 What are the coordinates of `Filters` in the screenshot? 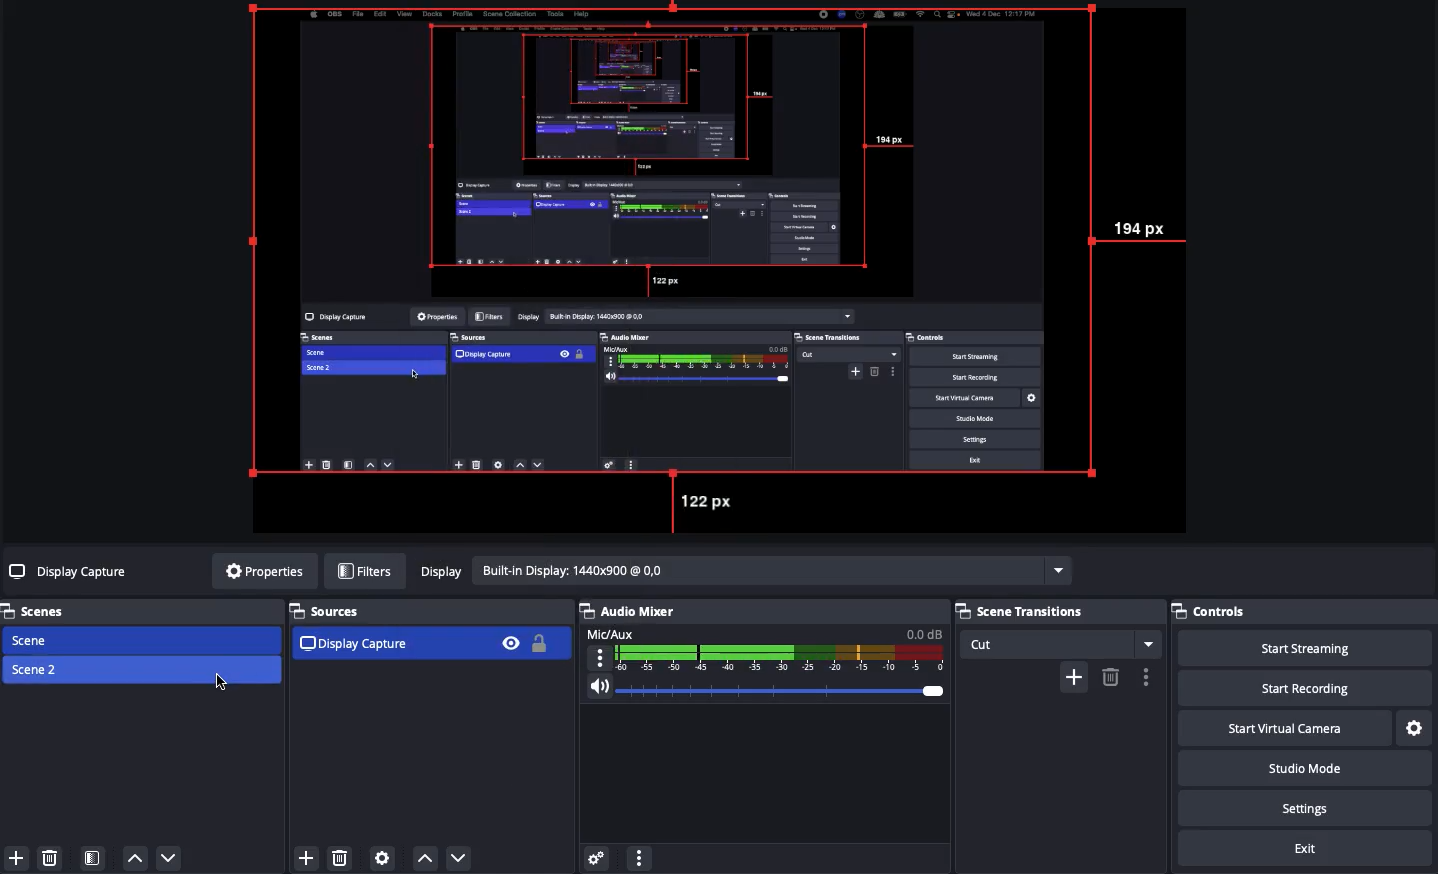 It's located at (364, 569).